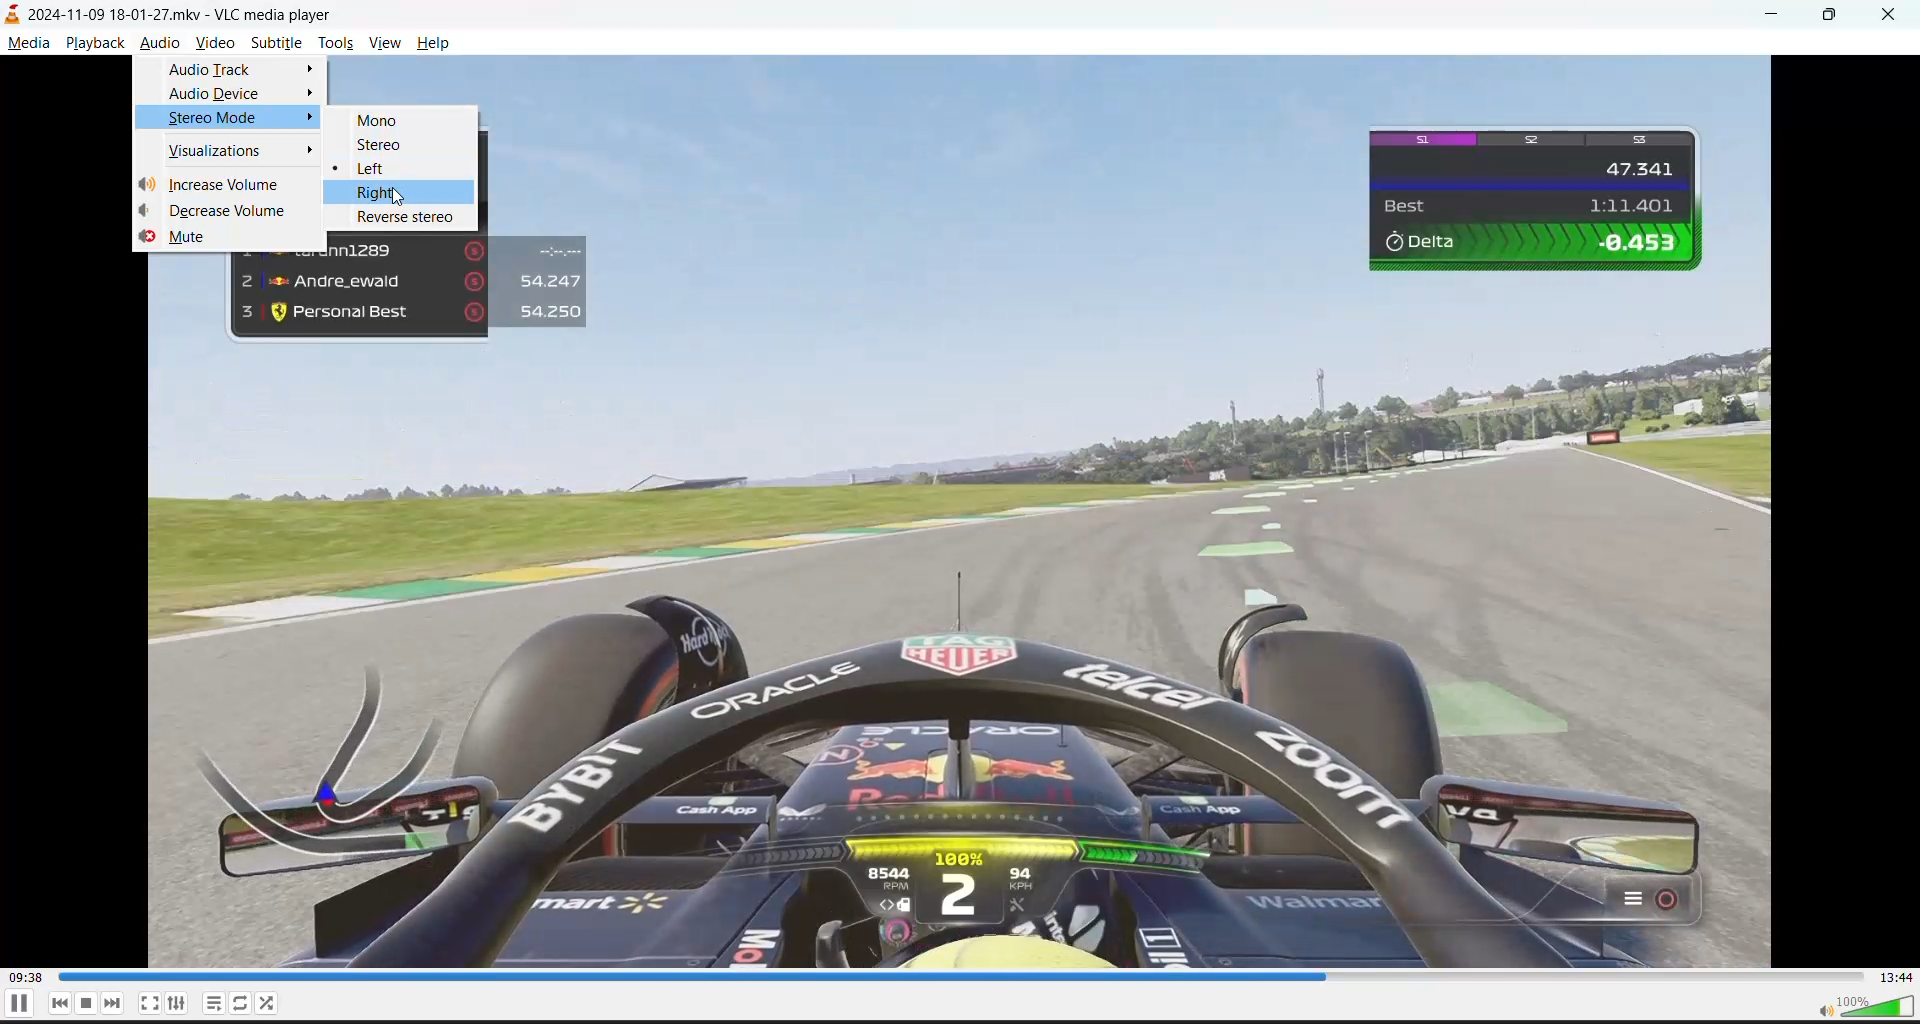 This screenshot has width=1920, height=1024. Describe the element at coordinates (222, 185) in the screenshot. I see `increase volume` at that location.